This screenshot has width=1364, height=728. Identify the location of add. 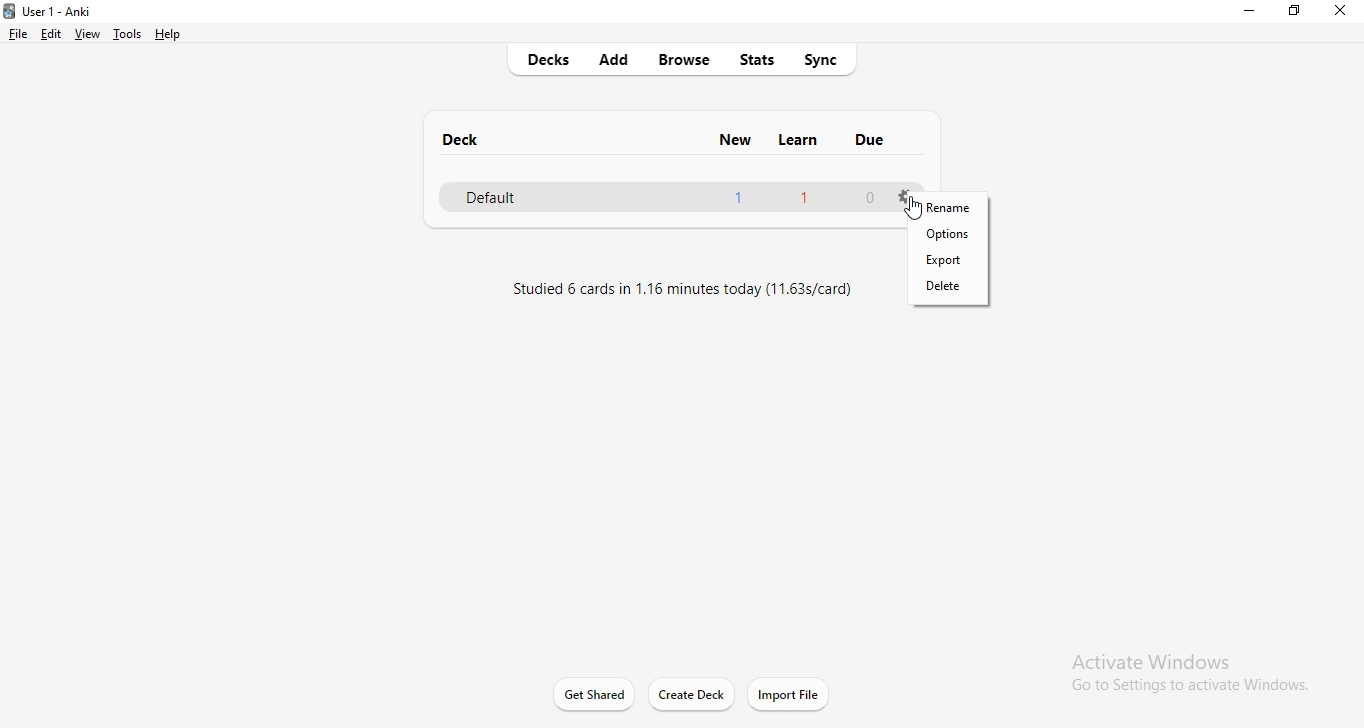
(621, 56).